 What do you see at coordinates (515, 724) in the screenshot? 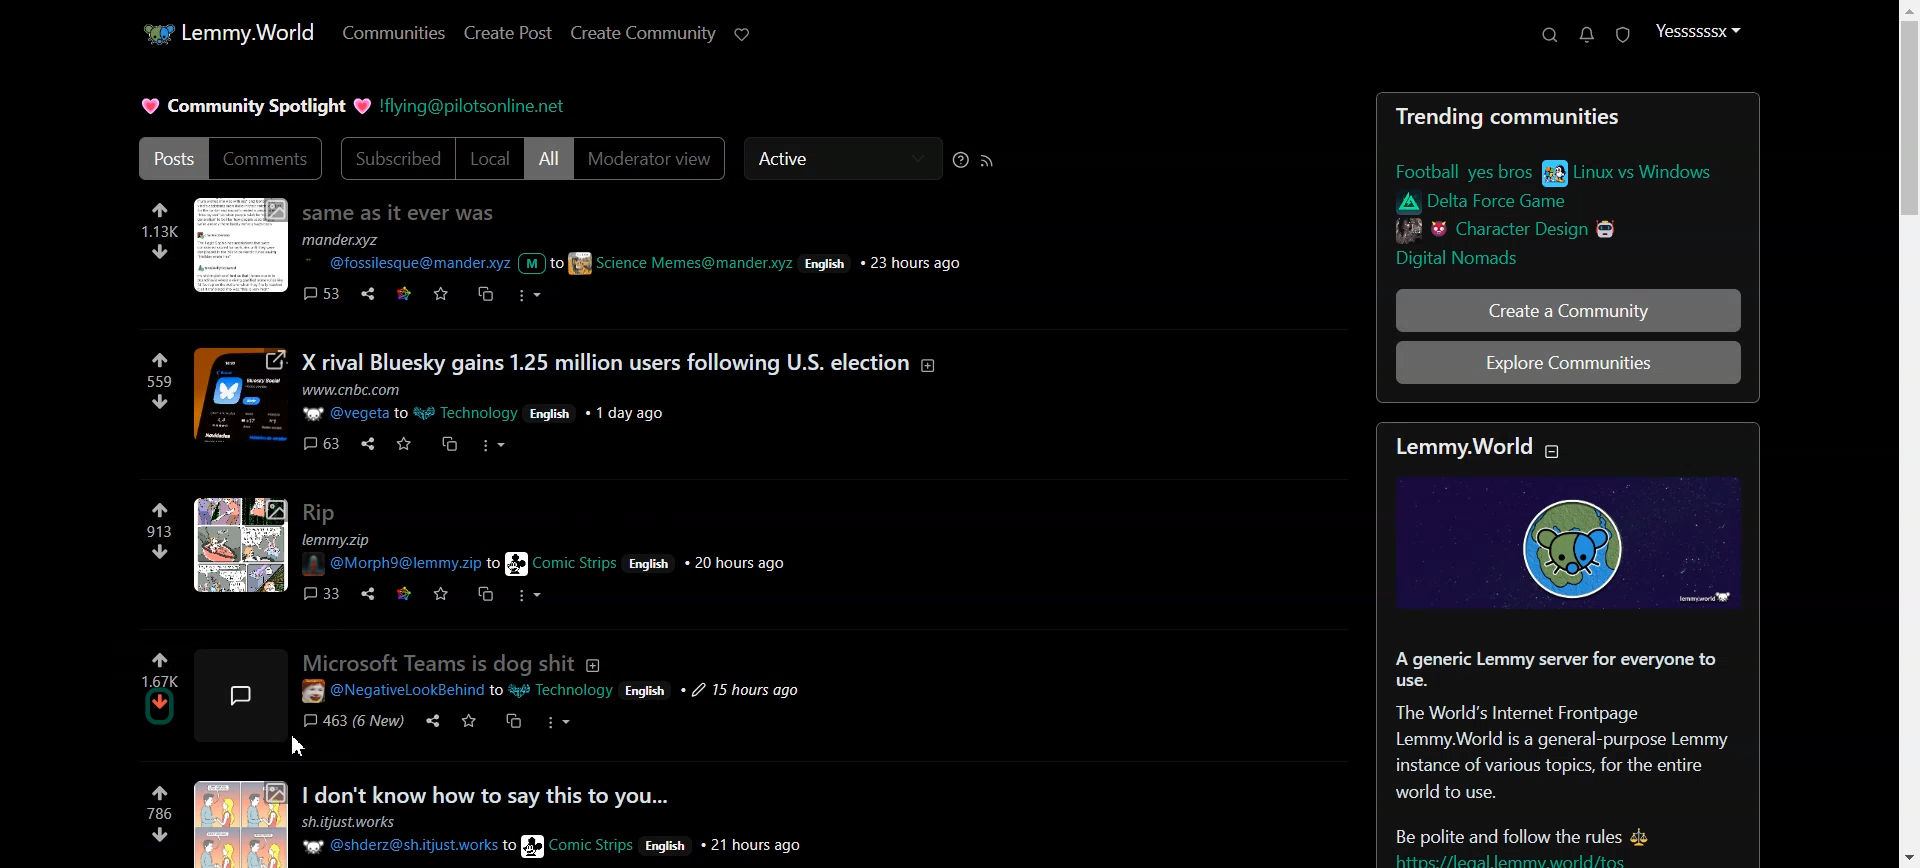
I see `cs` at bounding box center [515, 724].